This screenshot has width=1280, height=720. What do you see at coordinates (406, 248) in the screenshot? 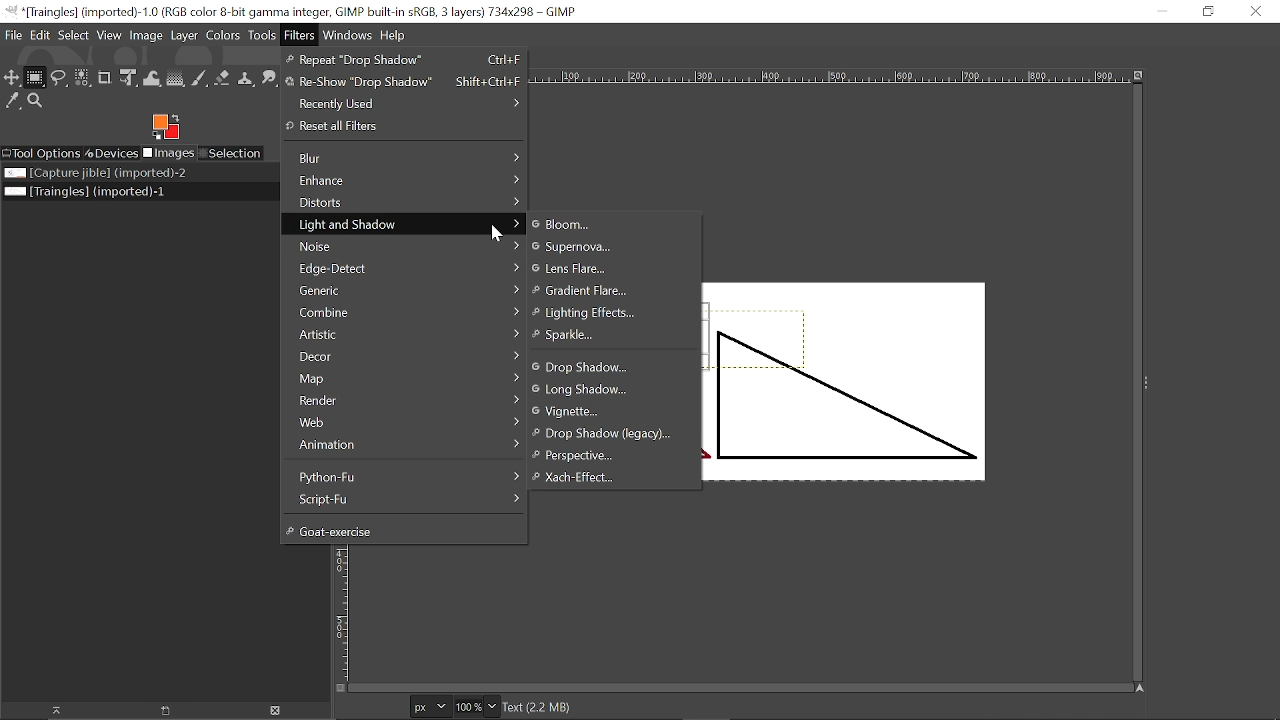
I see `Noise` at bounding box center [406, 248].